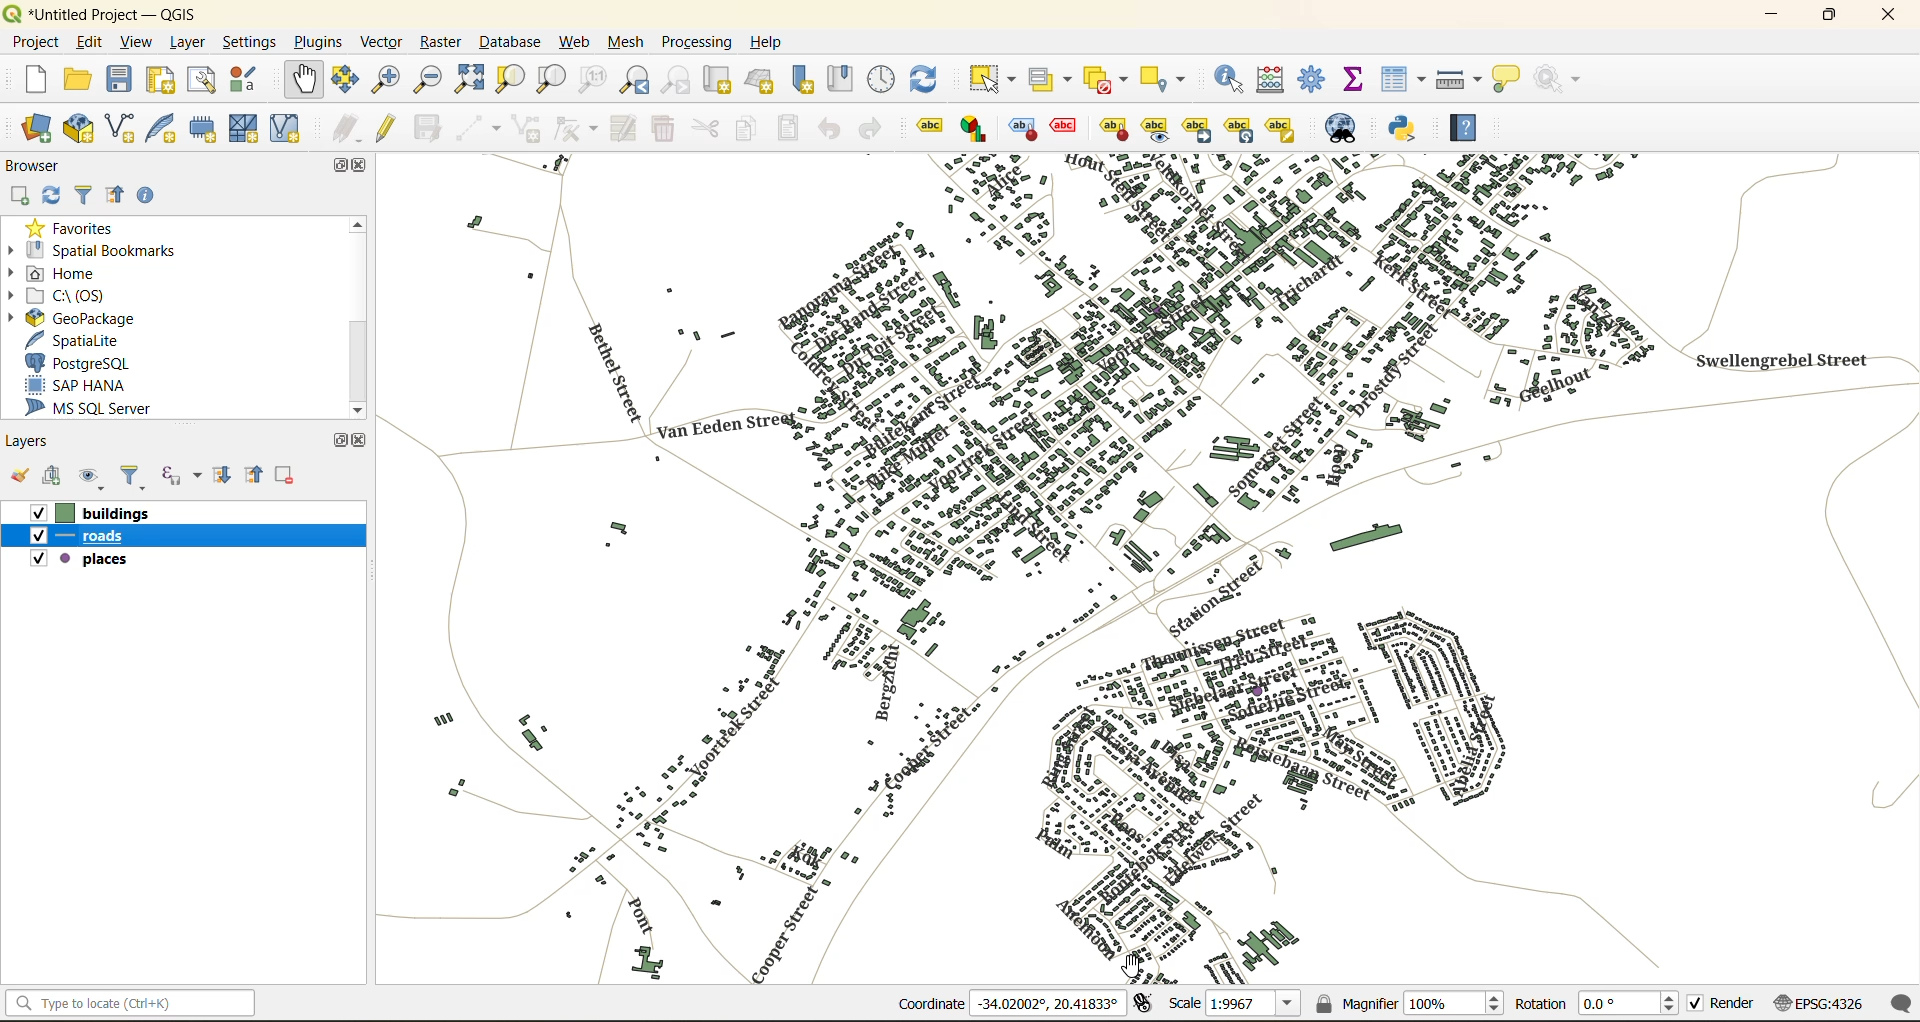 This screenshot has height=1022, width=1920. I want to click on filter by expression, so click(181, 476).